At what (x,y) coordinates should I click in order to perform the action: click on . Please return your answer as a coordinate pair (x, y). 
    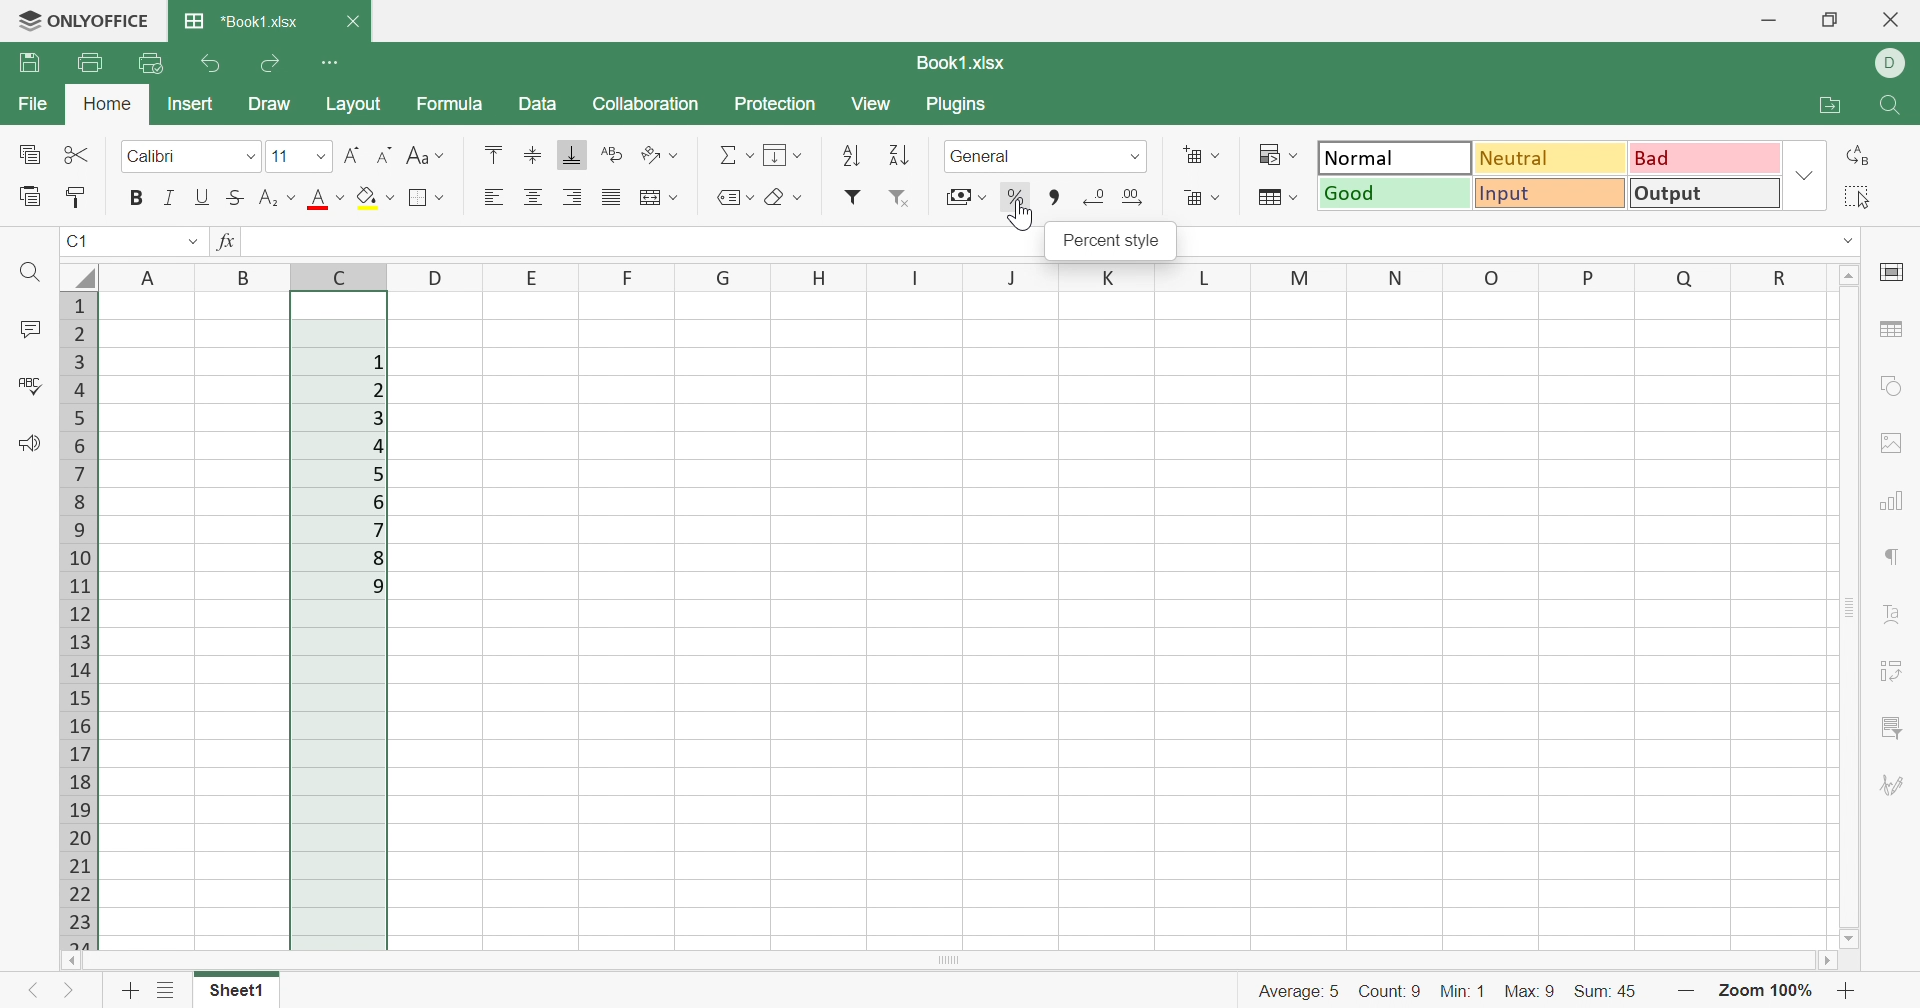
    Looking at the image, I should click on (433, 279).